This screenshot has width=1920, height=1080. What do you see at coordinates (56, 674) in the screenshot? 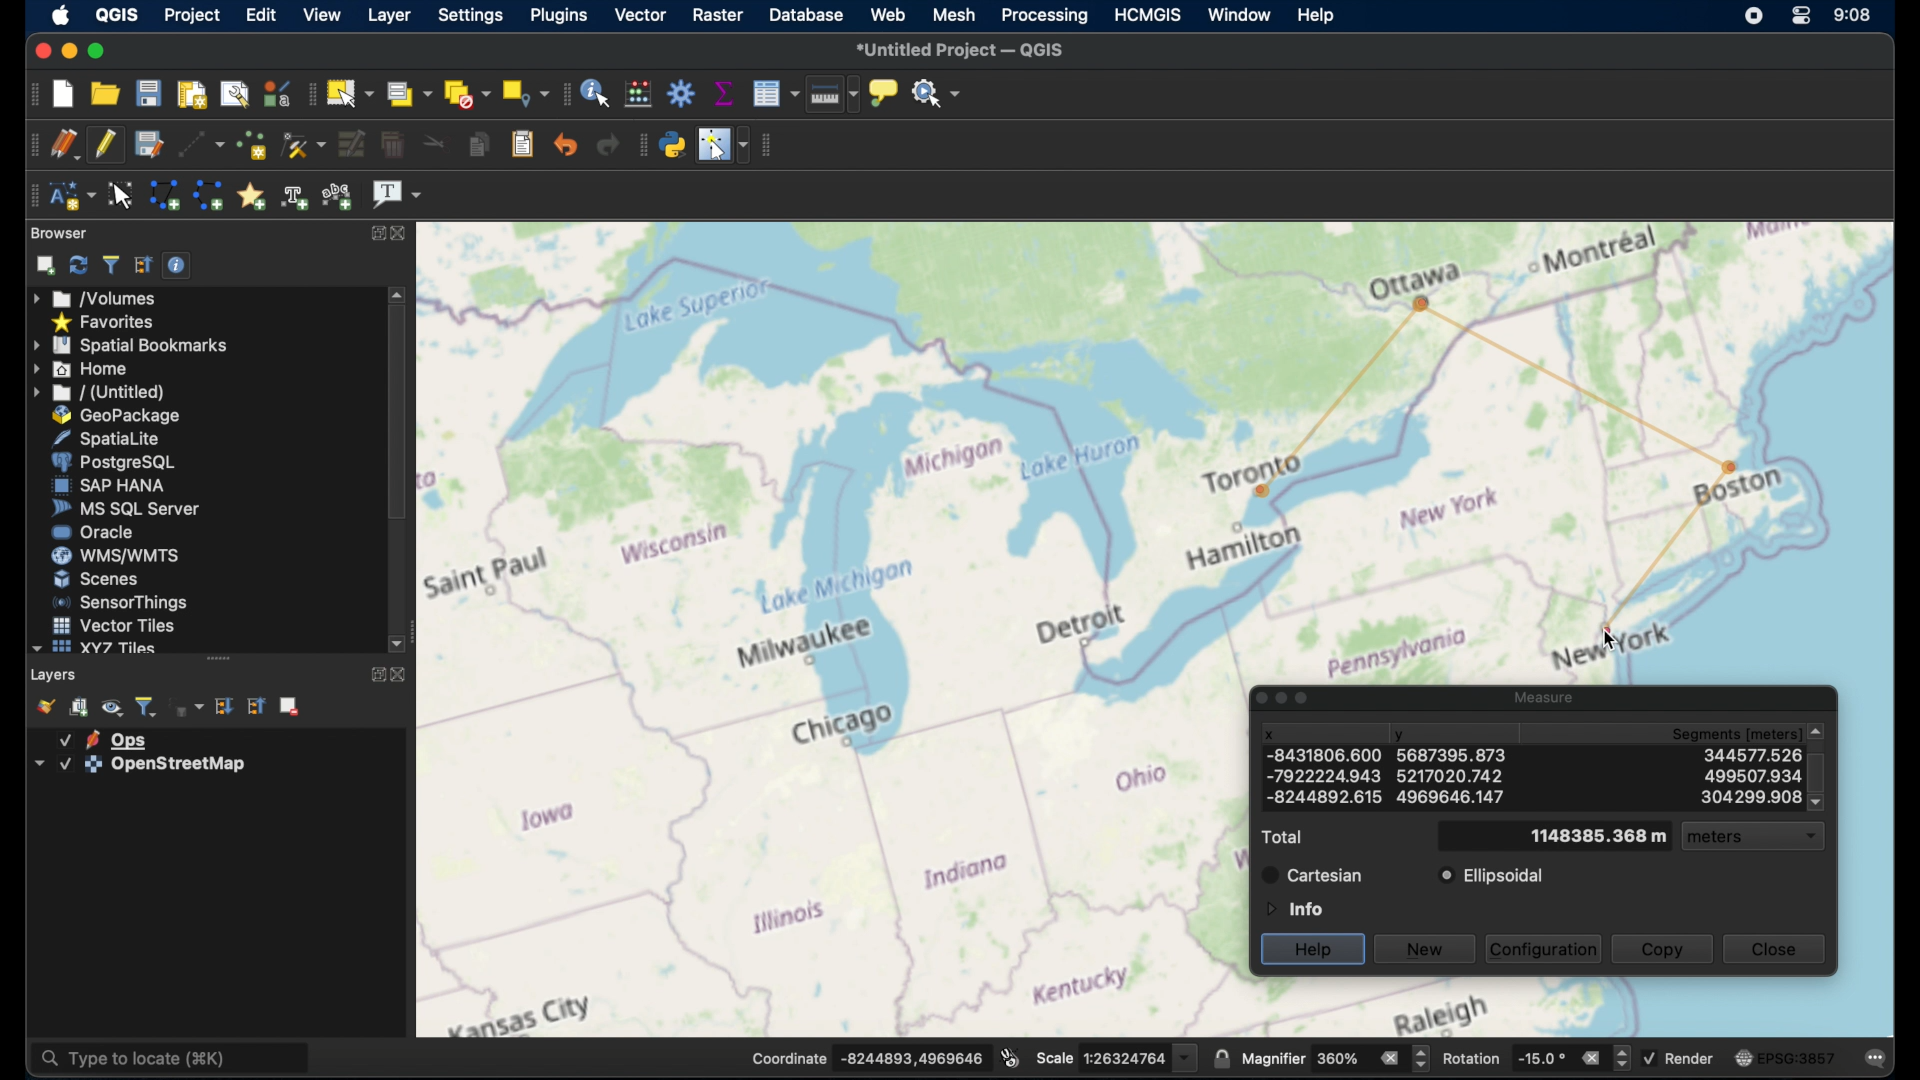
I see `layers` at bounding box center [56, 674].